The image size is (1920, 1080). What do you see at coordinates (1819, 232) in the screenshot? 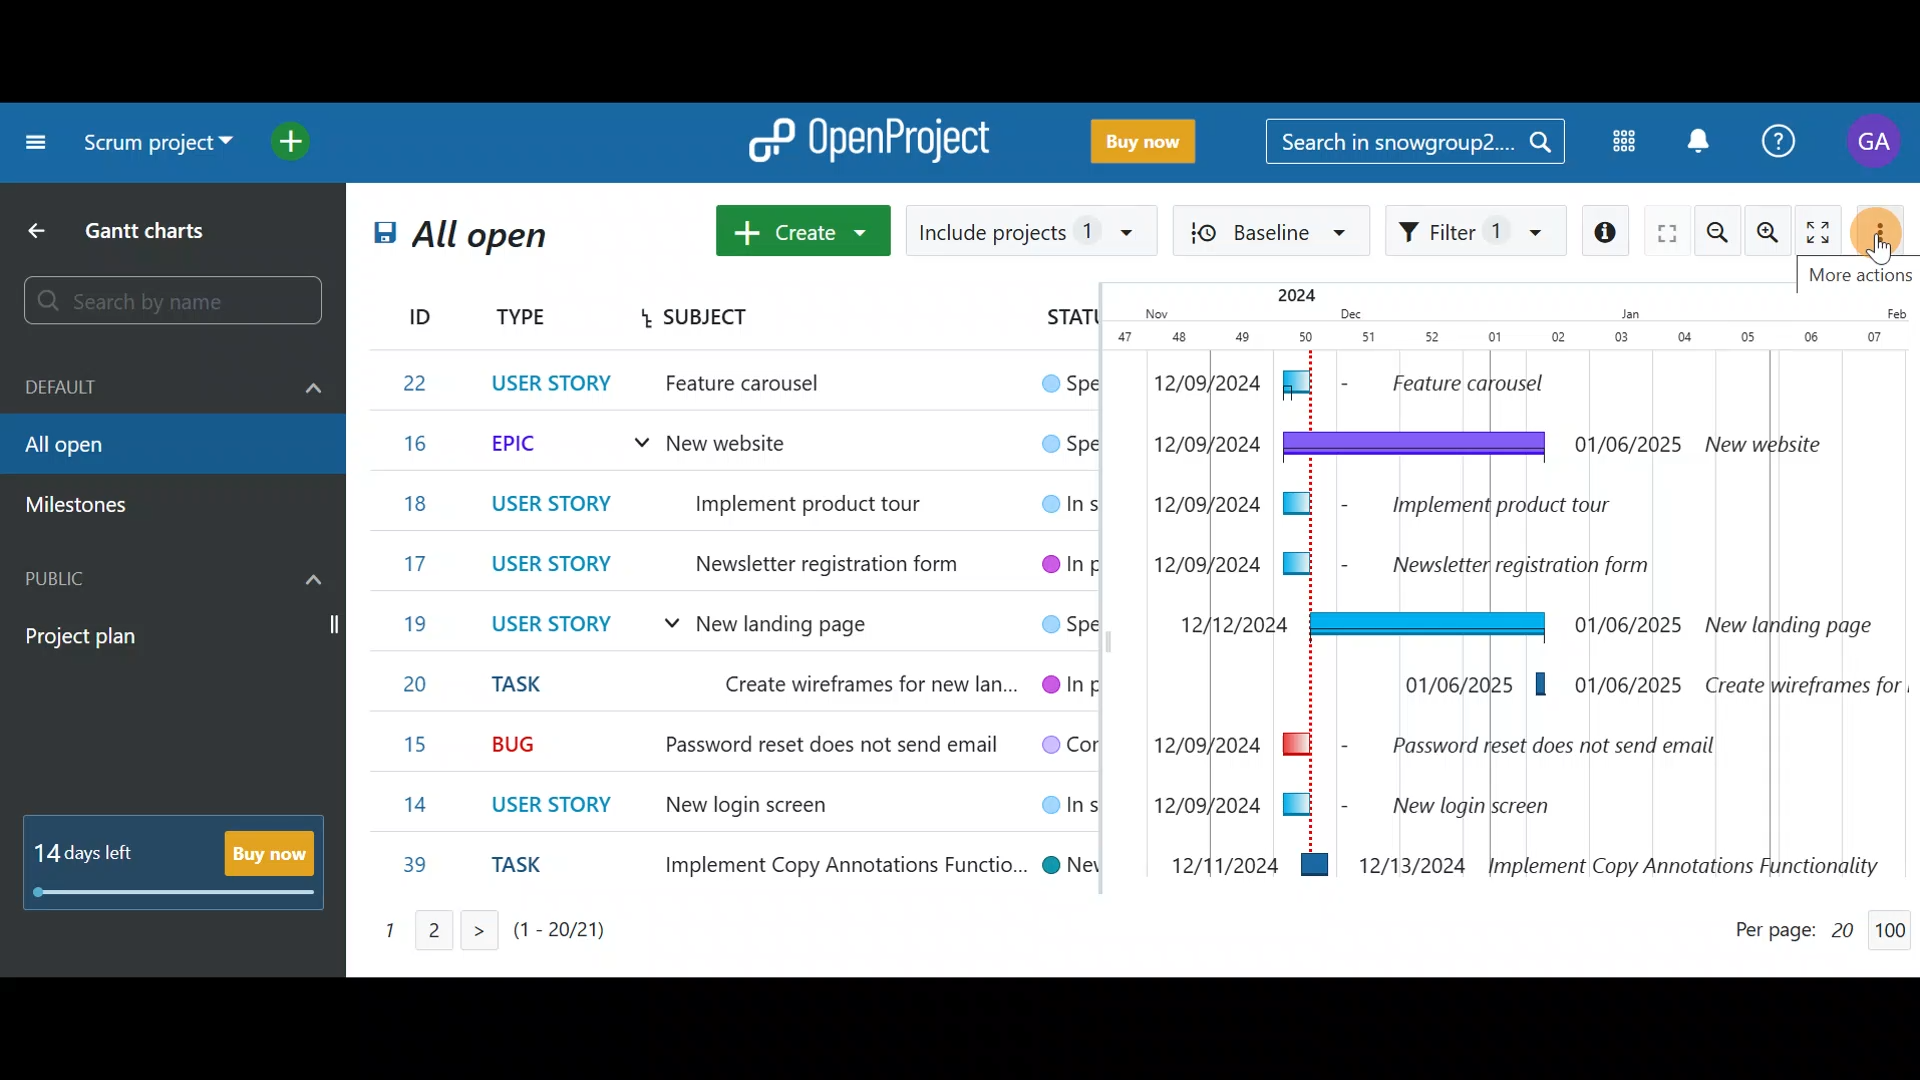
I see `Activate zen mode` at bounding box center [1819, 232].